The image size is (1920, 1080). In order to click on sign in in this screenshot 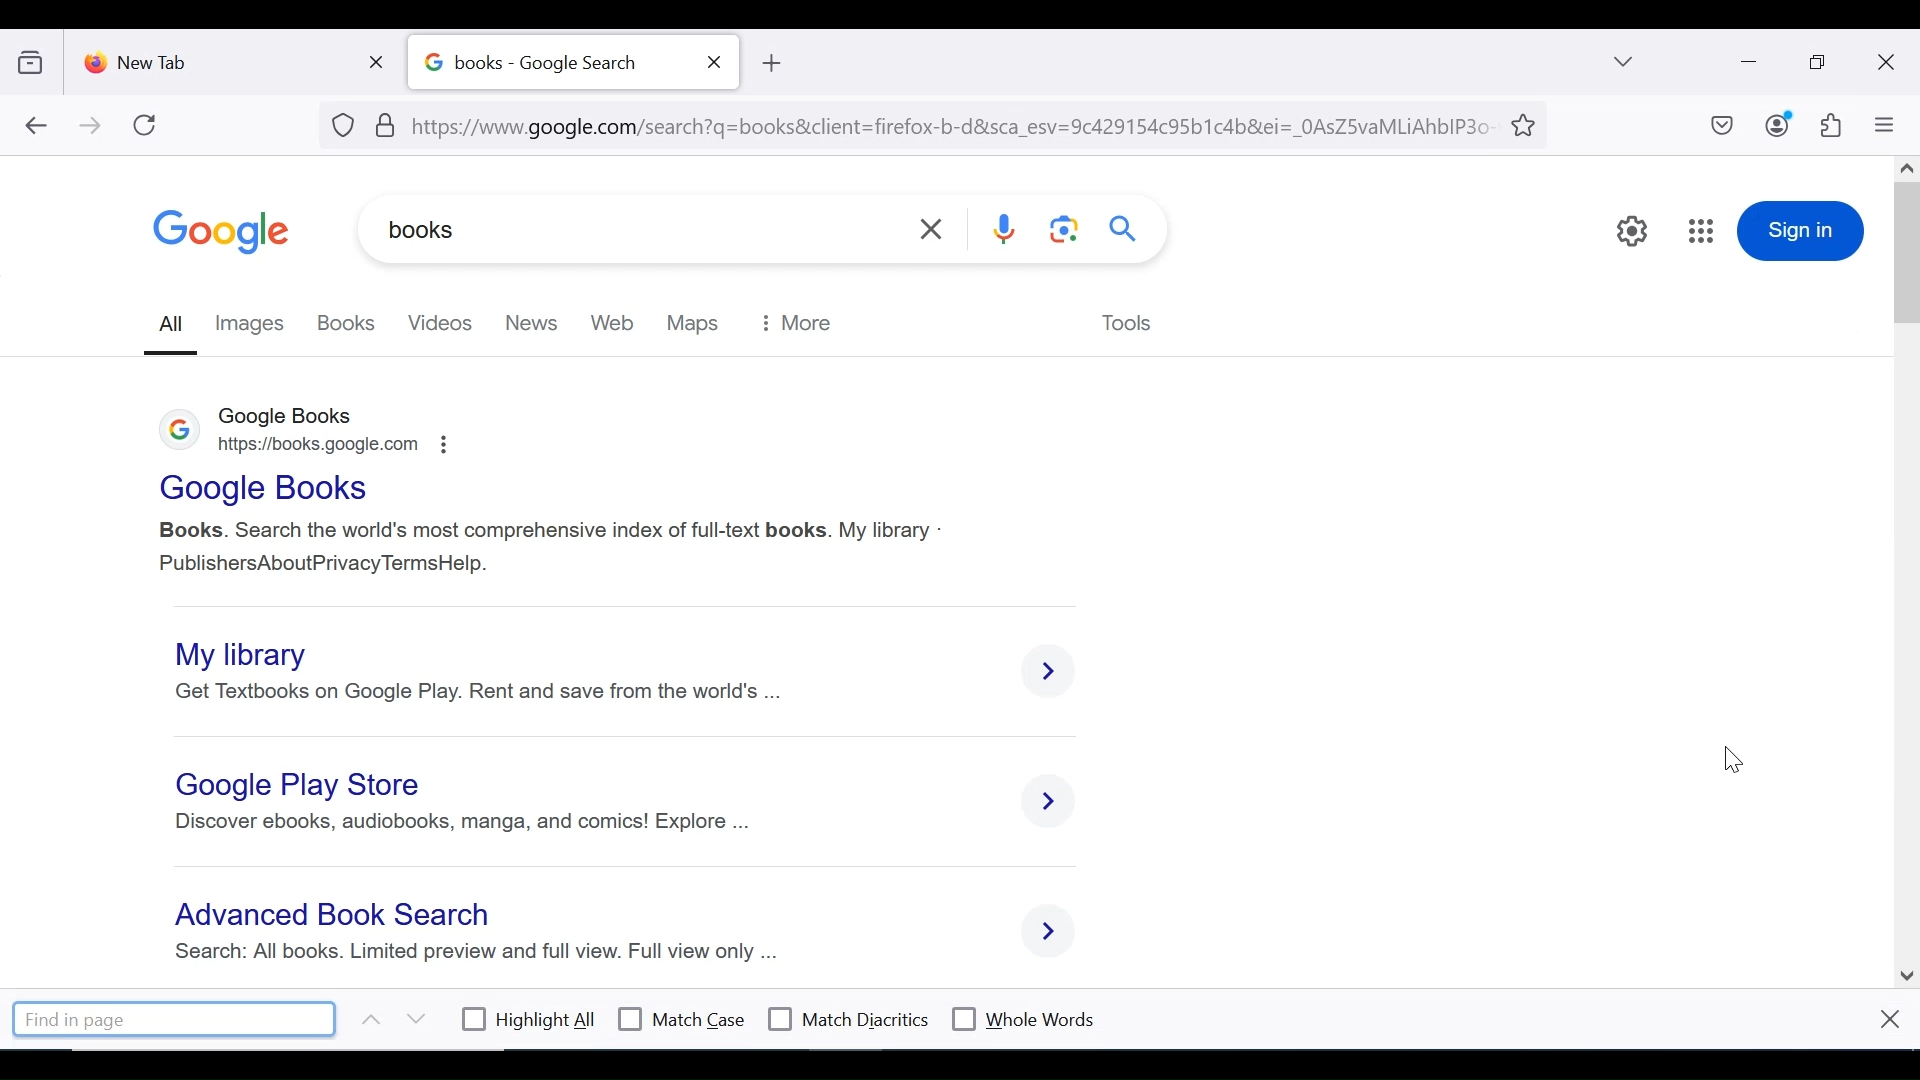, I will do `click(1803, 229)`.